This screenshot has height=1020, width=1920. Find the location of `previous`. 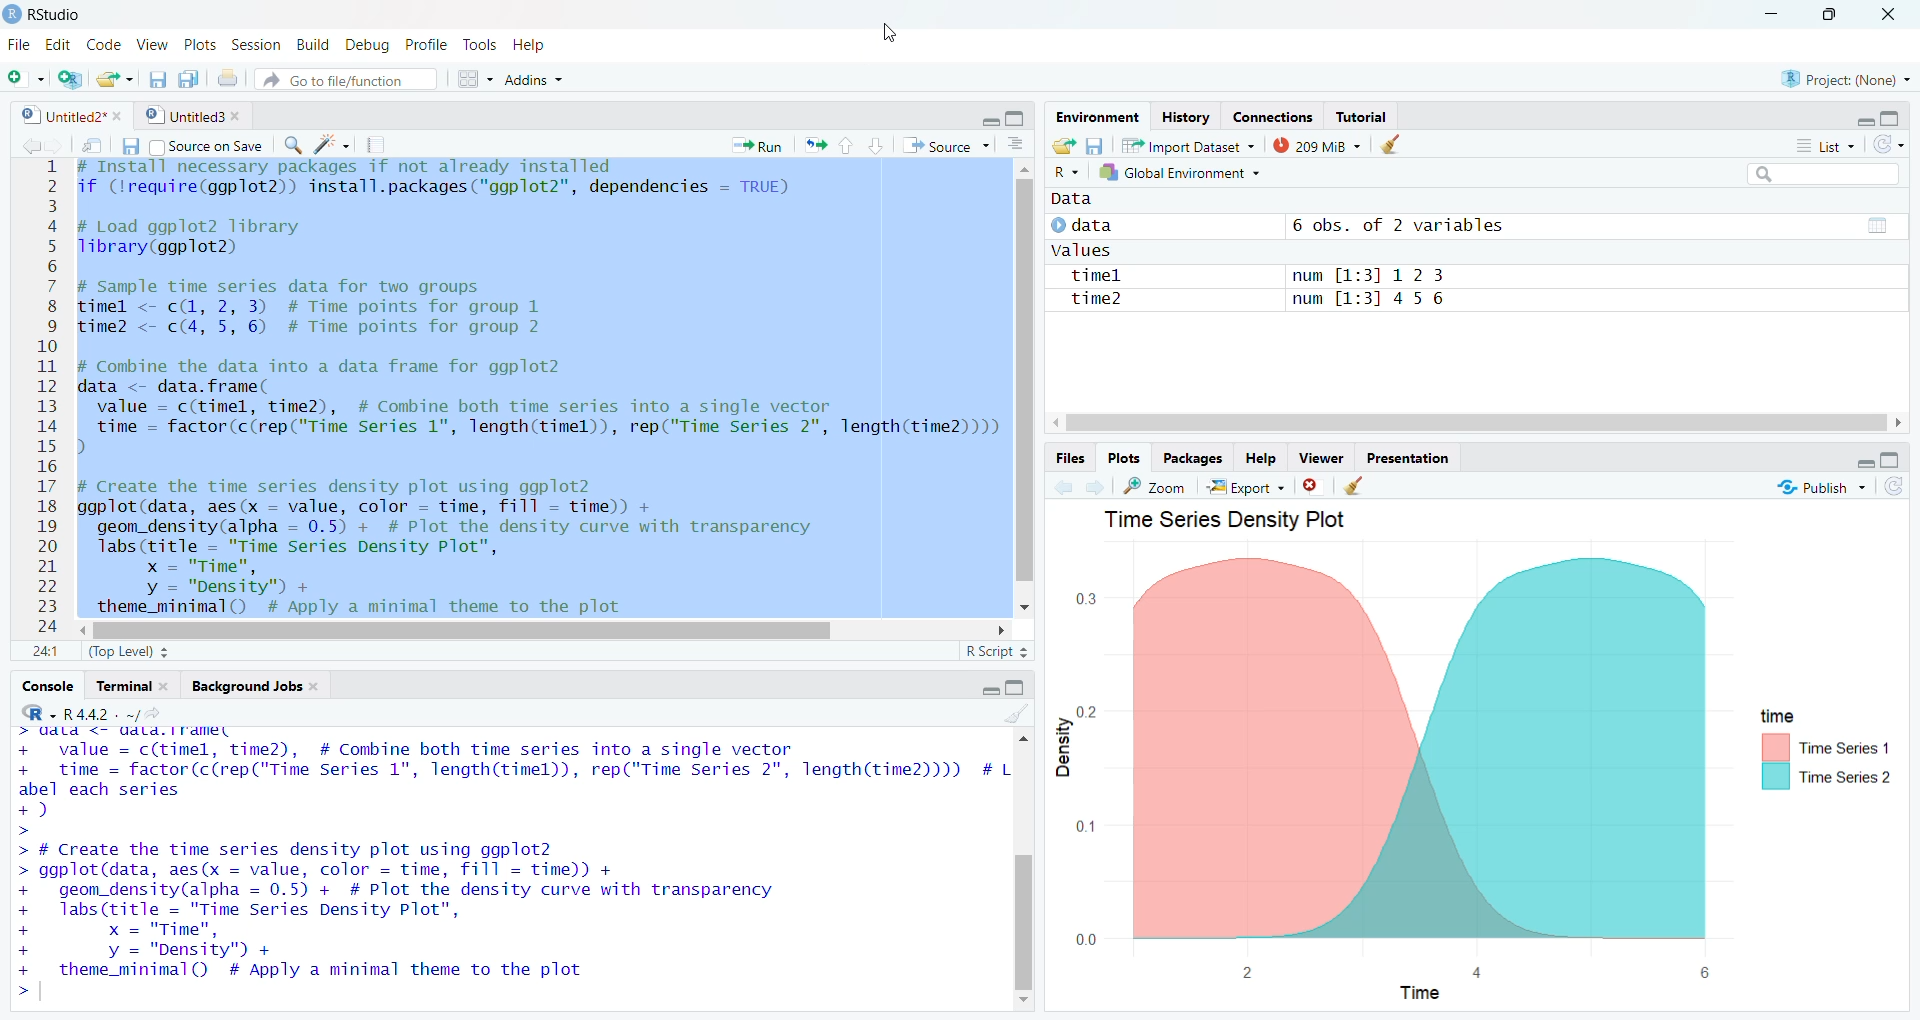

previous is located at coordinates (1061, 489).